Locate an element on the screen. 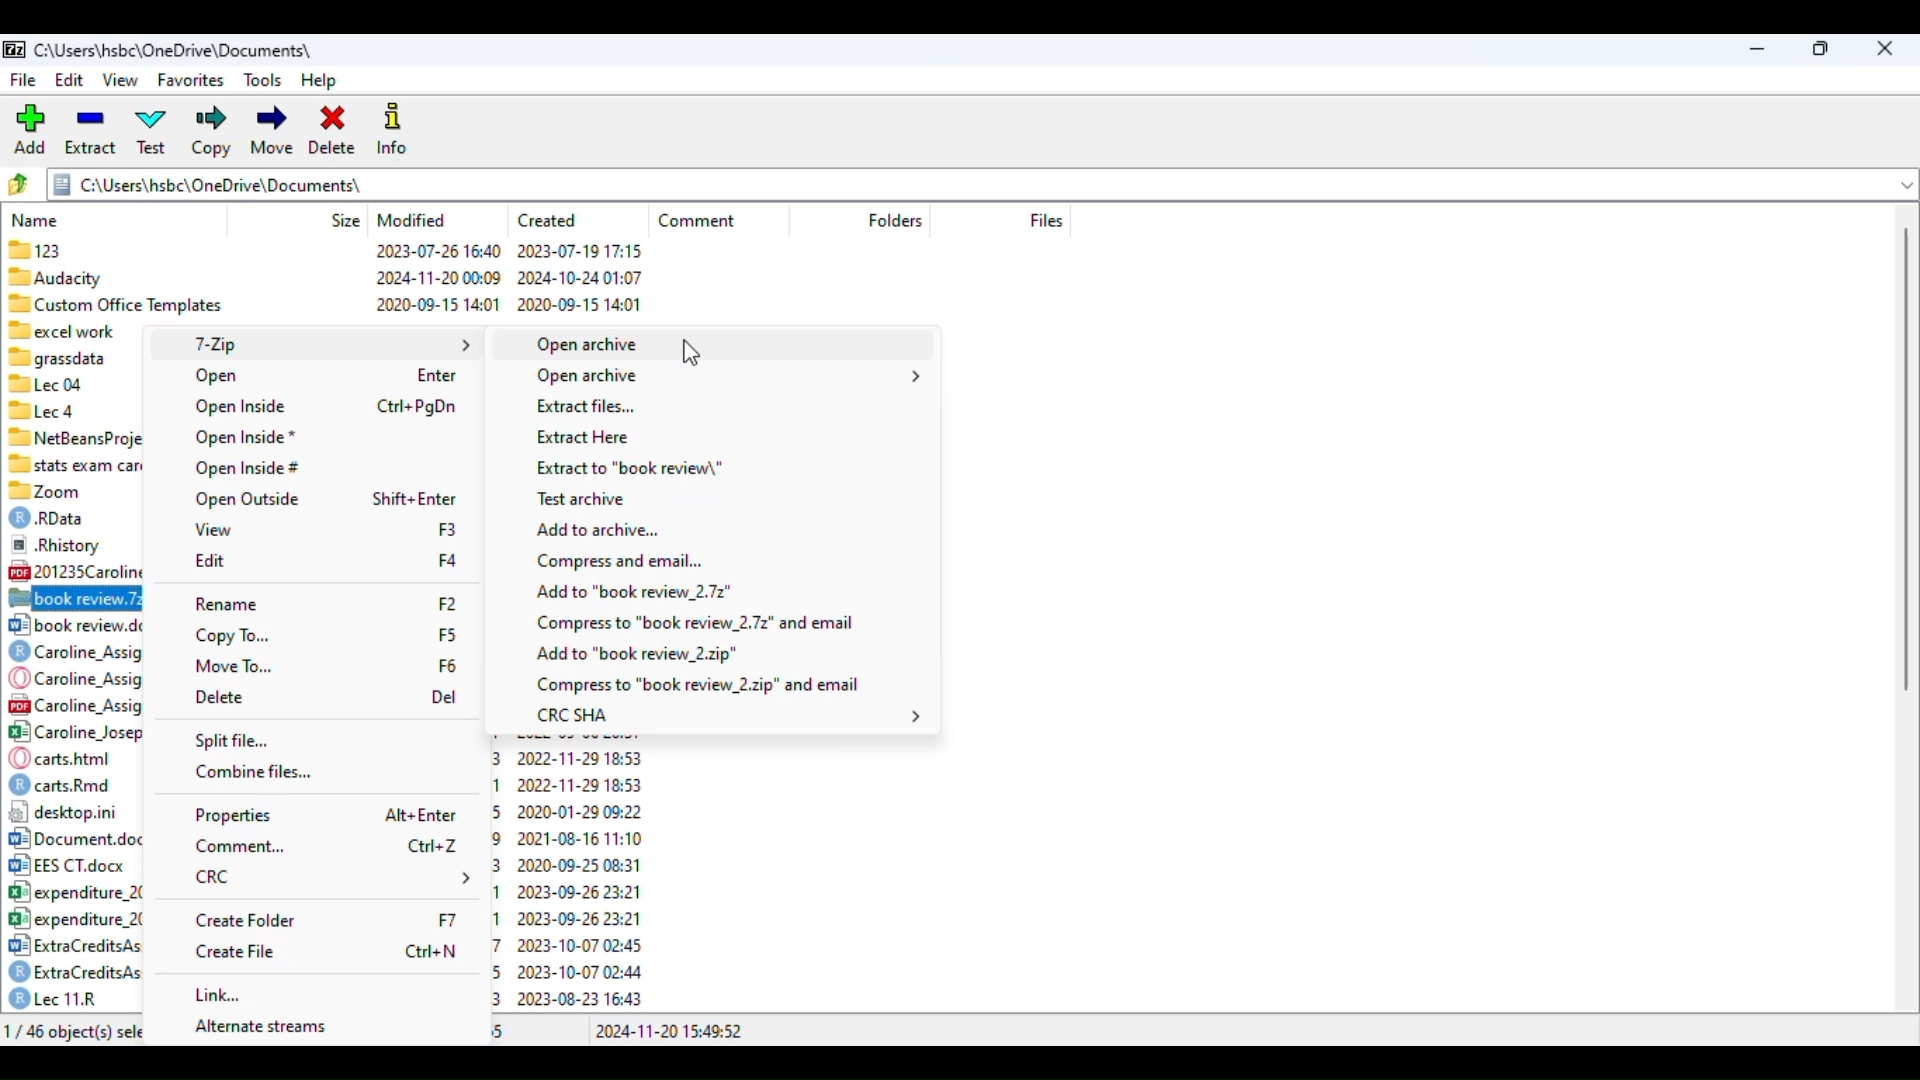 The width and height of the screenshot is (1920, 1080). add is located at coordinates (29, 127).